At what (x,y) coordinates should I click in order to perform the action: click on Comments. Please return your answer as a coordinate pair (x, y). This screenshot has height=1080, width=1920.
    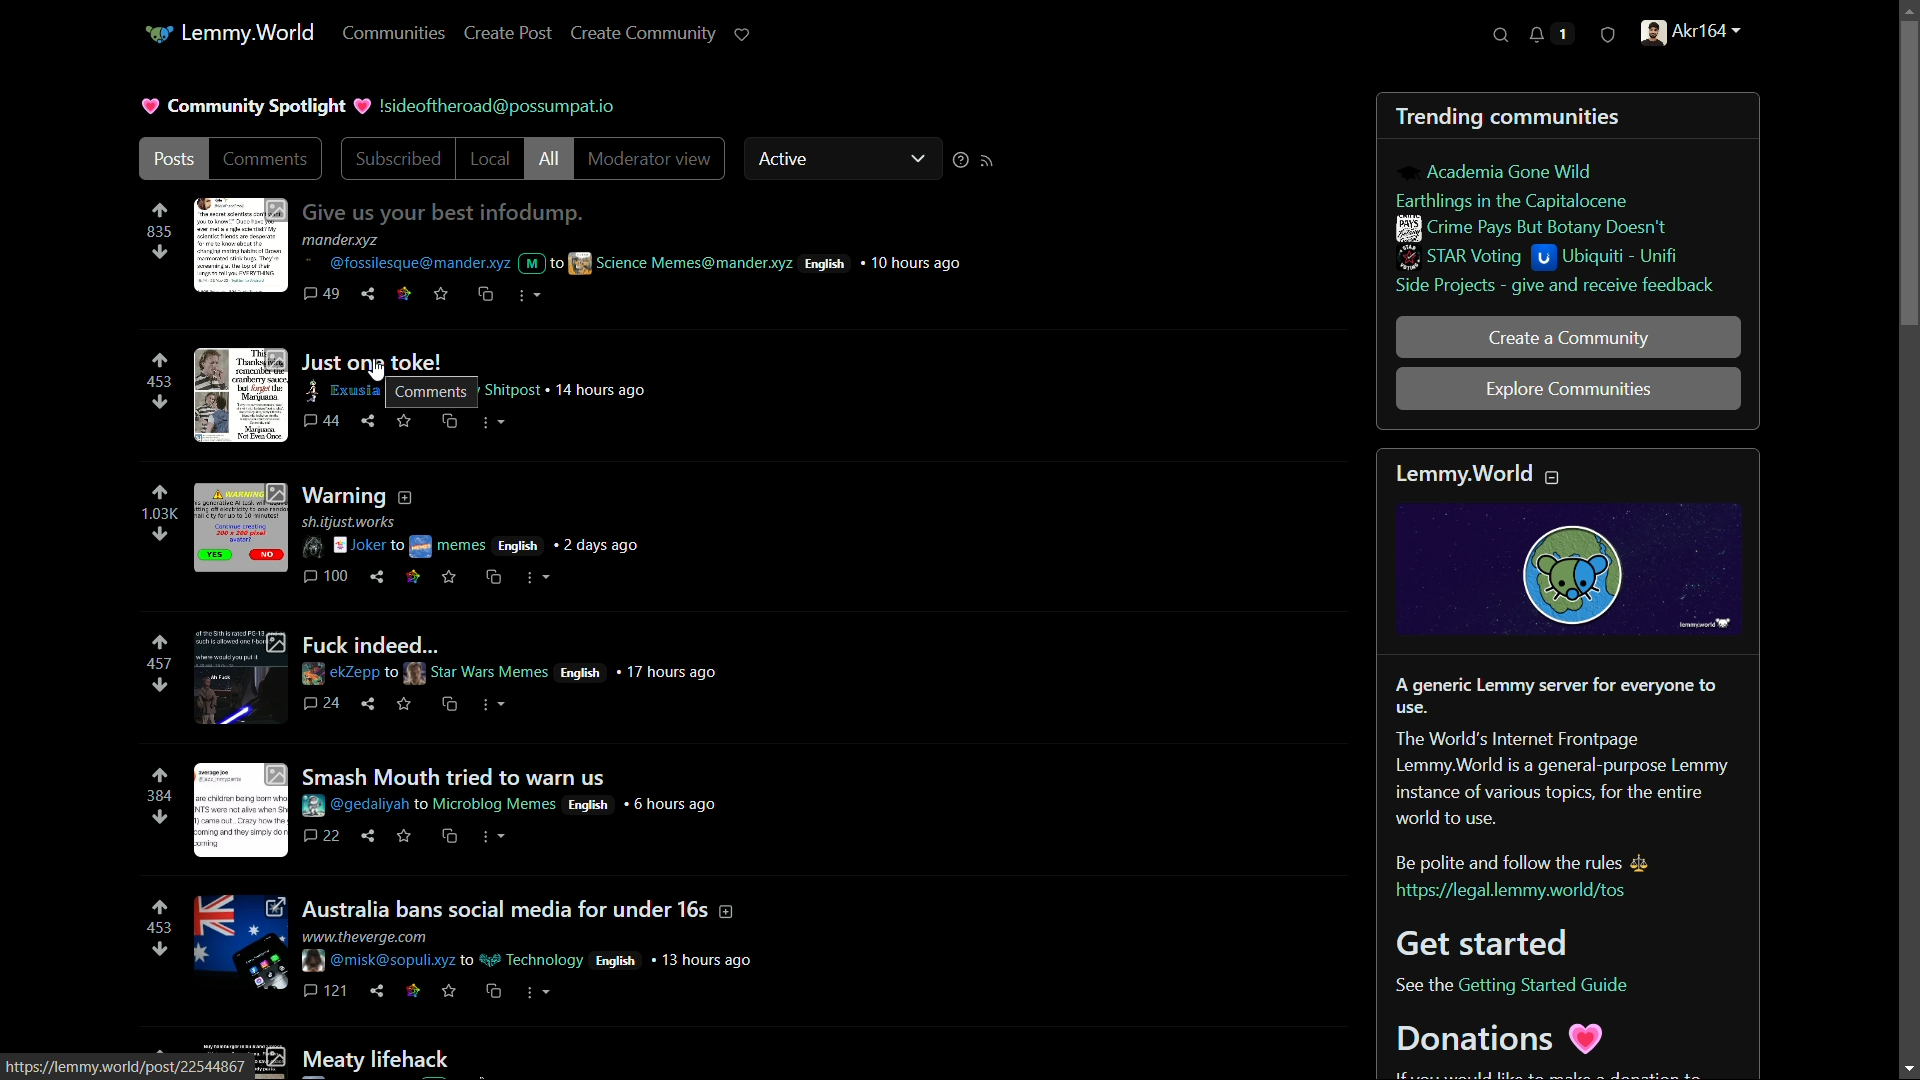
    Looking at the image, I should click on (431, 392).